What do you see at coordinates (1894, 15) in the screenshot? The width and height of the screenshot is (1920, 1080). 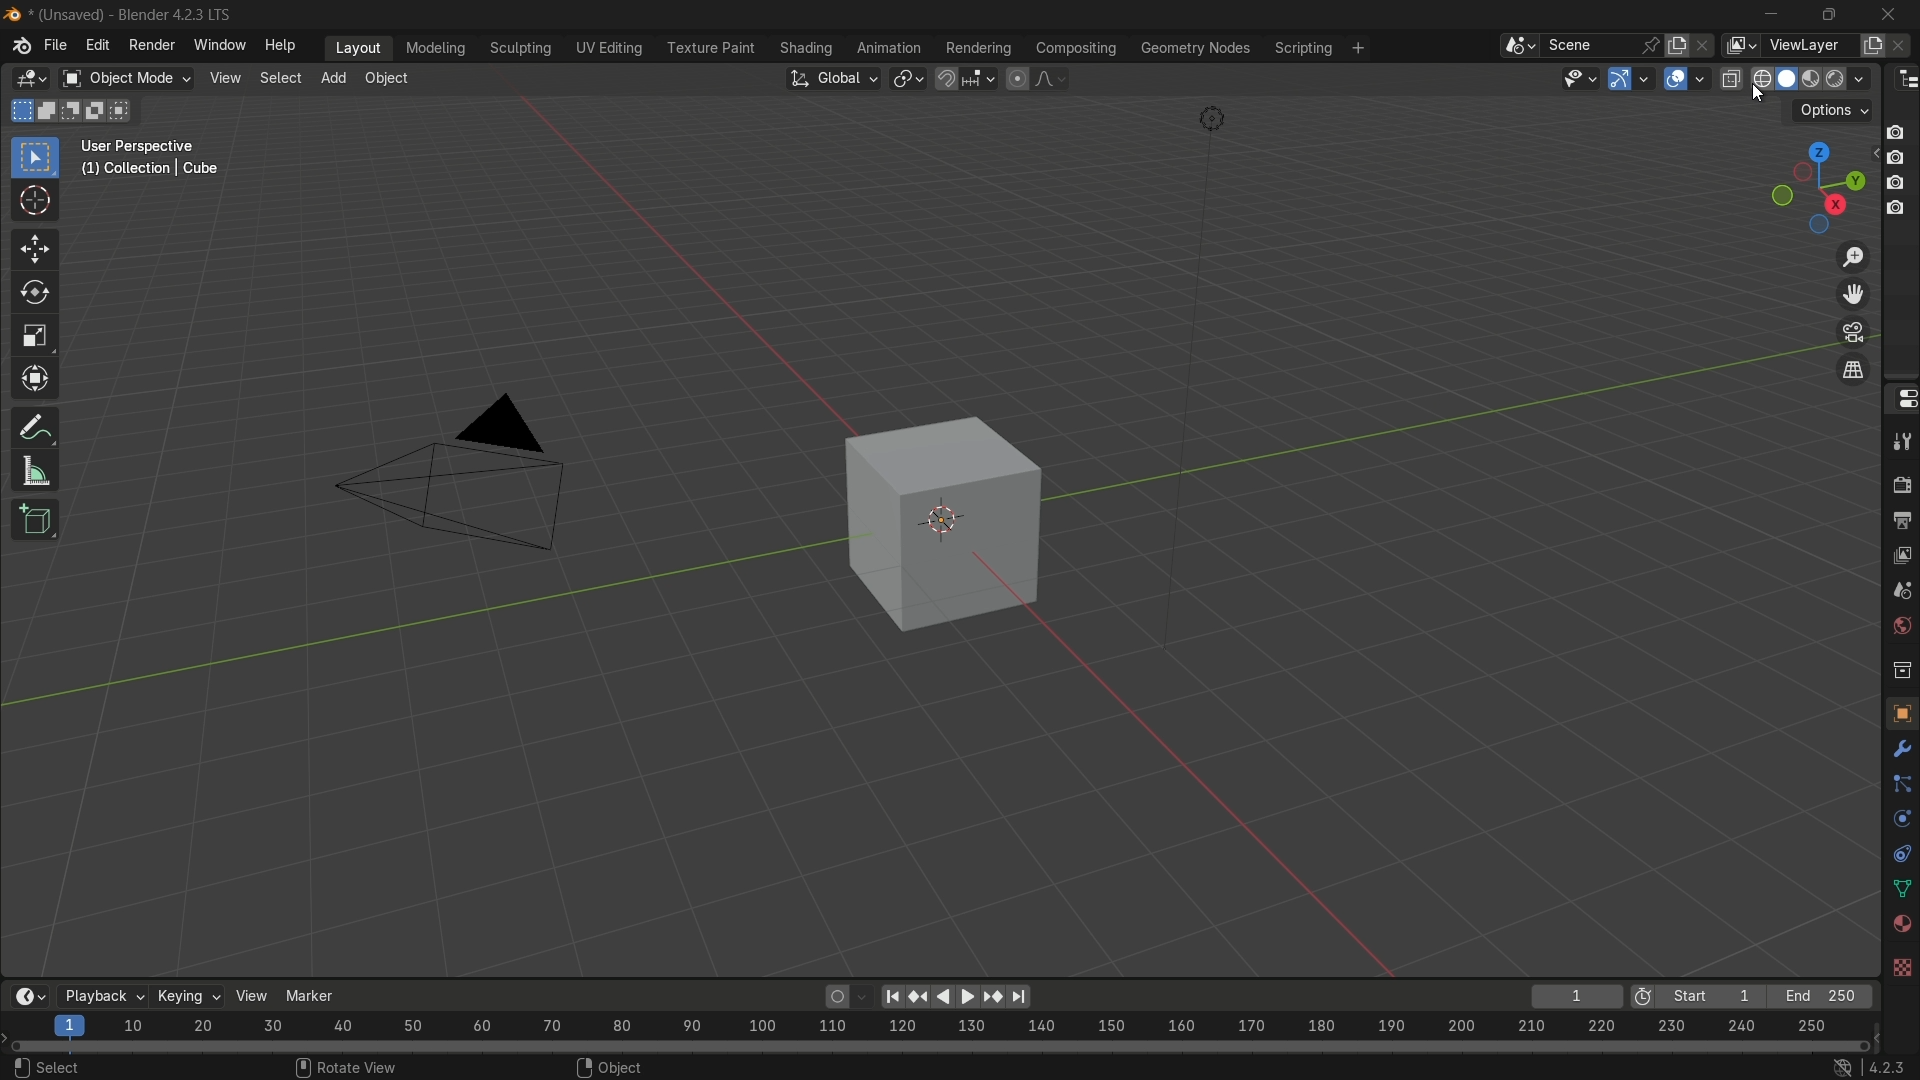 I see `close` at bounding box center [1894, 15].